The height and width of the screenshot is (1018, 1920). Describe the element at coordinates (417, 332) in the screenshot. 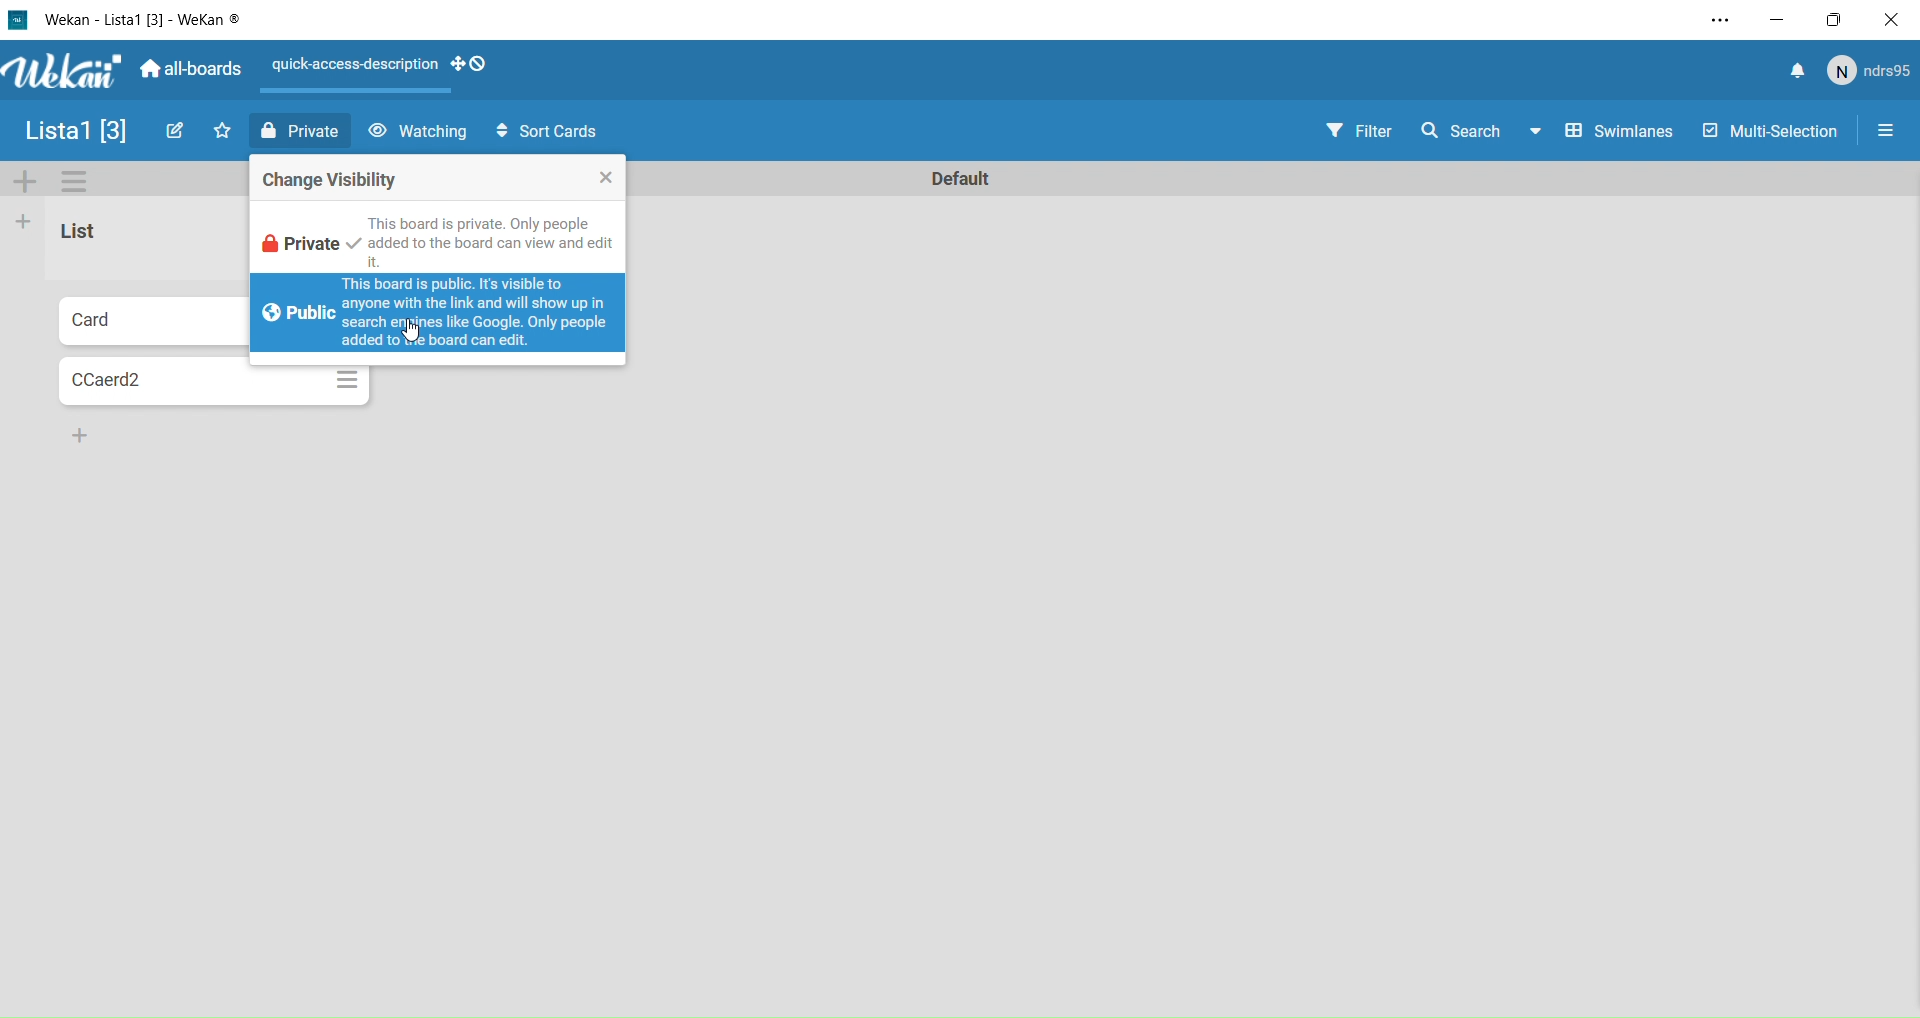

I see `cursor` at that location.